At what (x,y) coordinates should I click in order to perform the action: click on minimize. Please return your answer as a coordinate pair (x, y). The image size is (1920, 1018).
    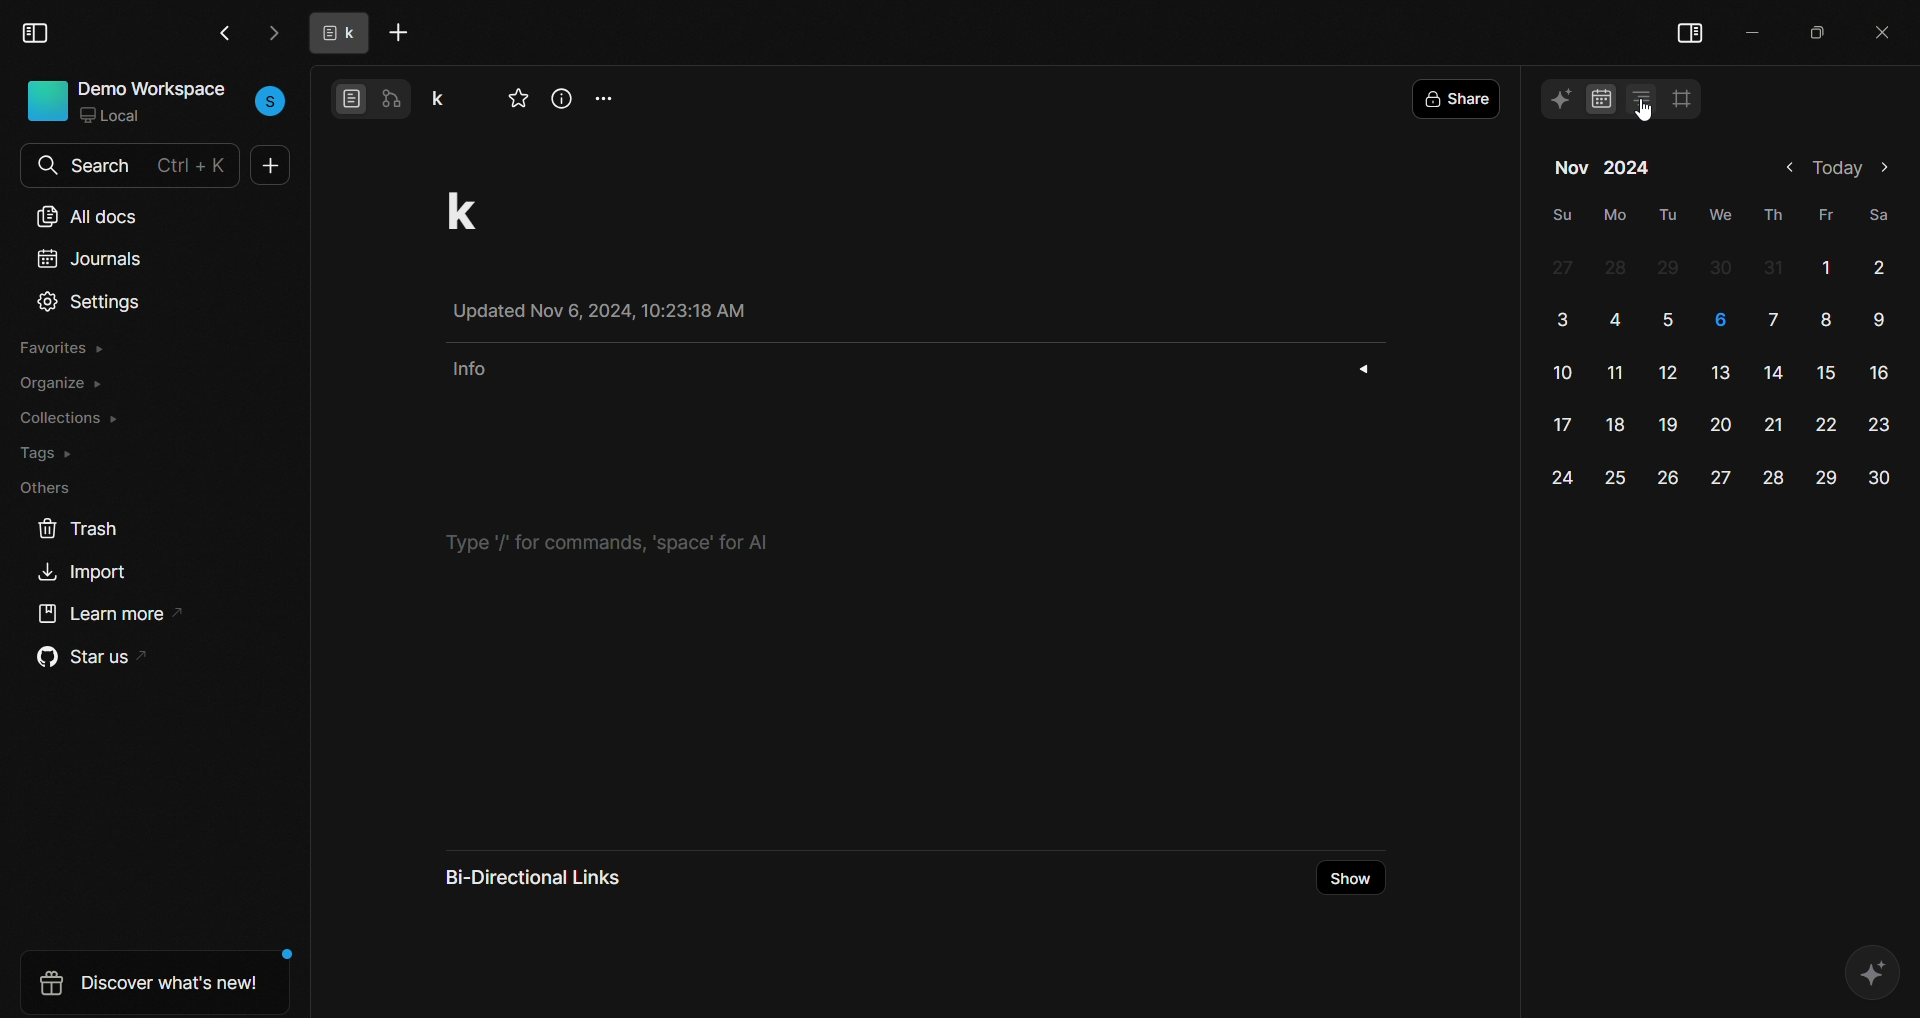
    Looking at the image, I should click on (1757, 29).